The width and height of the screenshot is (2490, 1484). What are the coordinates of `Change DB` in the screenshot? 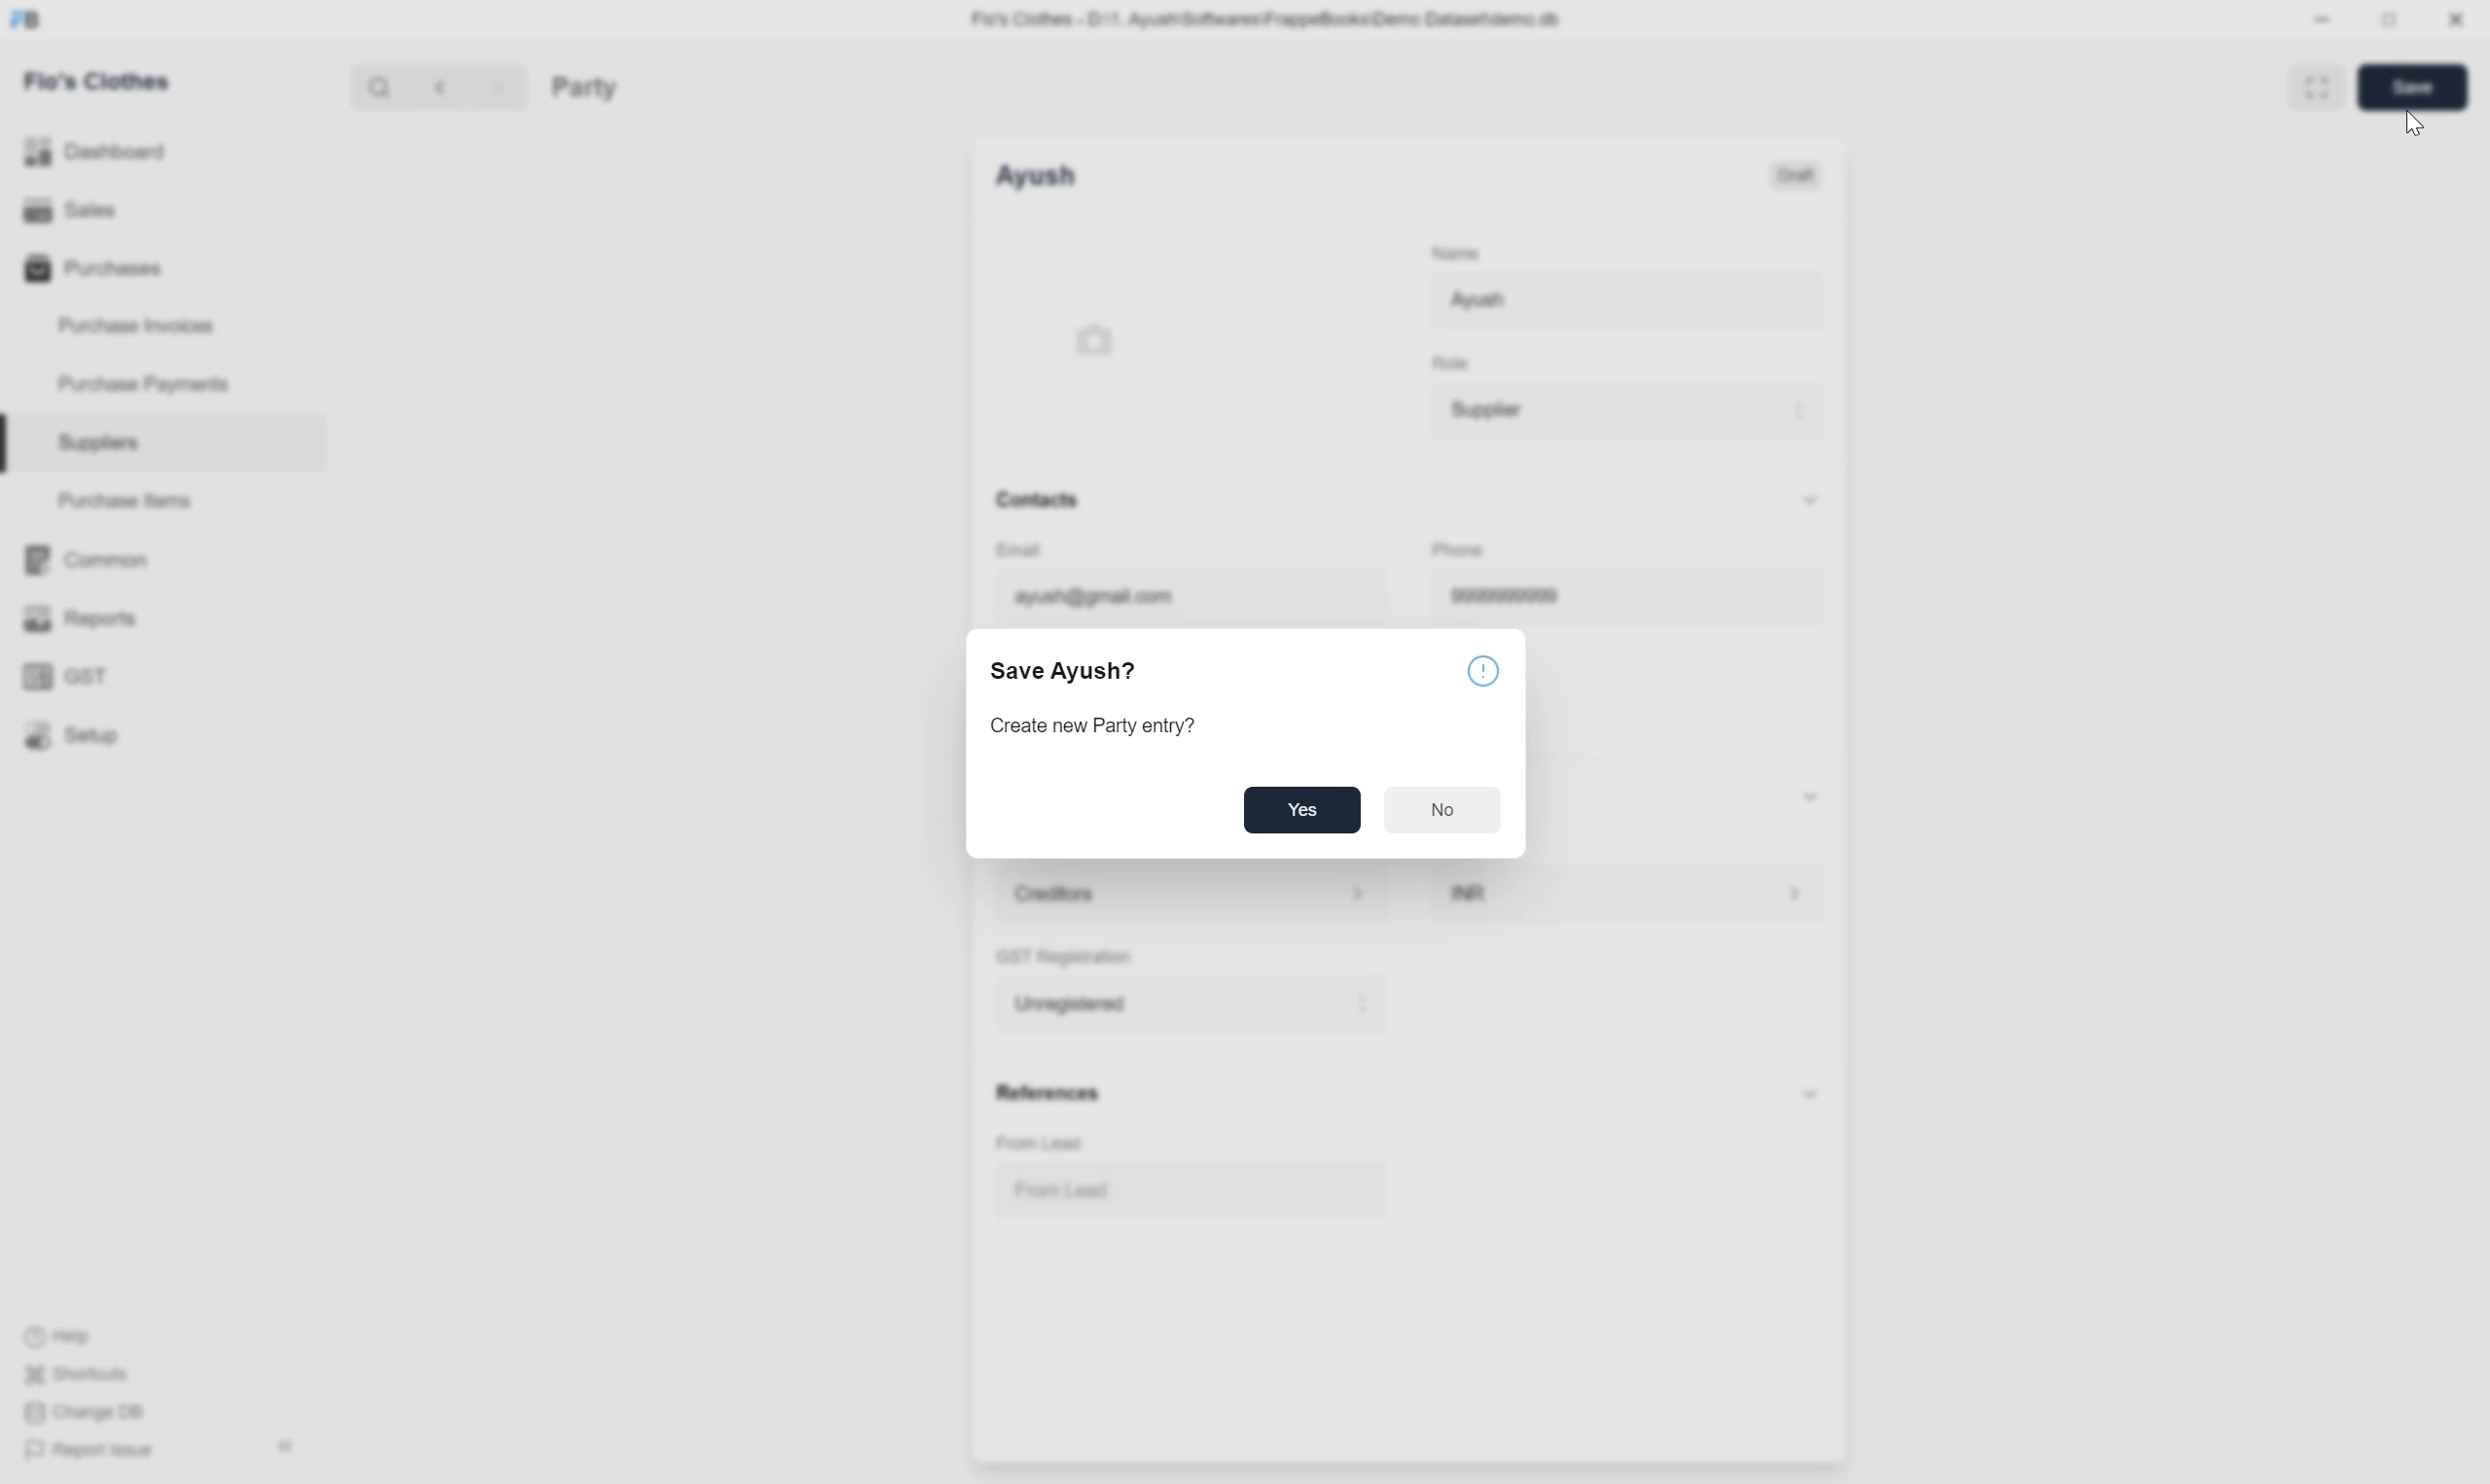 It's located at (89, 1412).